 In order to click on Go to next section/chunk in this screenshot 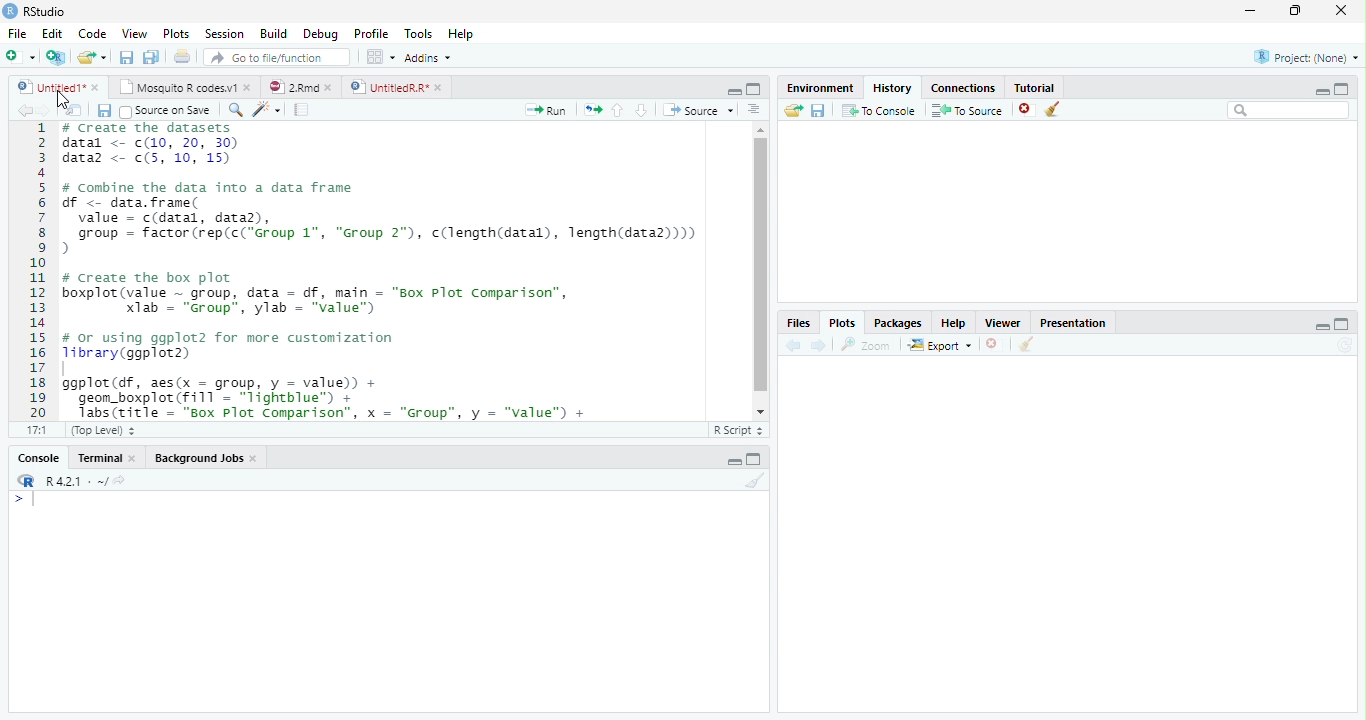, I will do `click(641, 111)`.